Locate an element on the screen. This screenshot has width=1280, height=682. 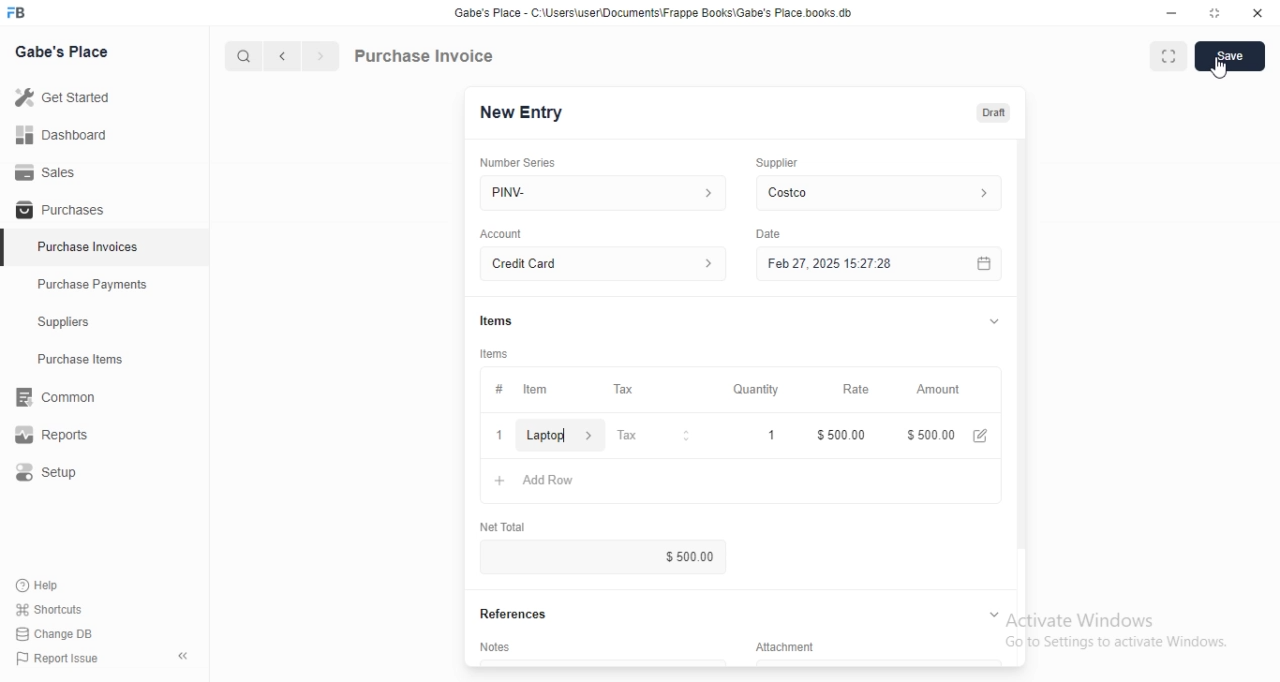
$ 500.00 is located at coordinates (602, 556).